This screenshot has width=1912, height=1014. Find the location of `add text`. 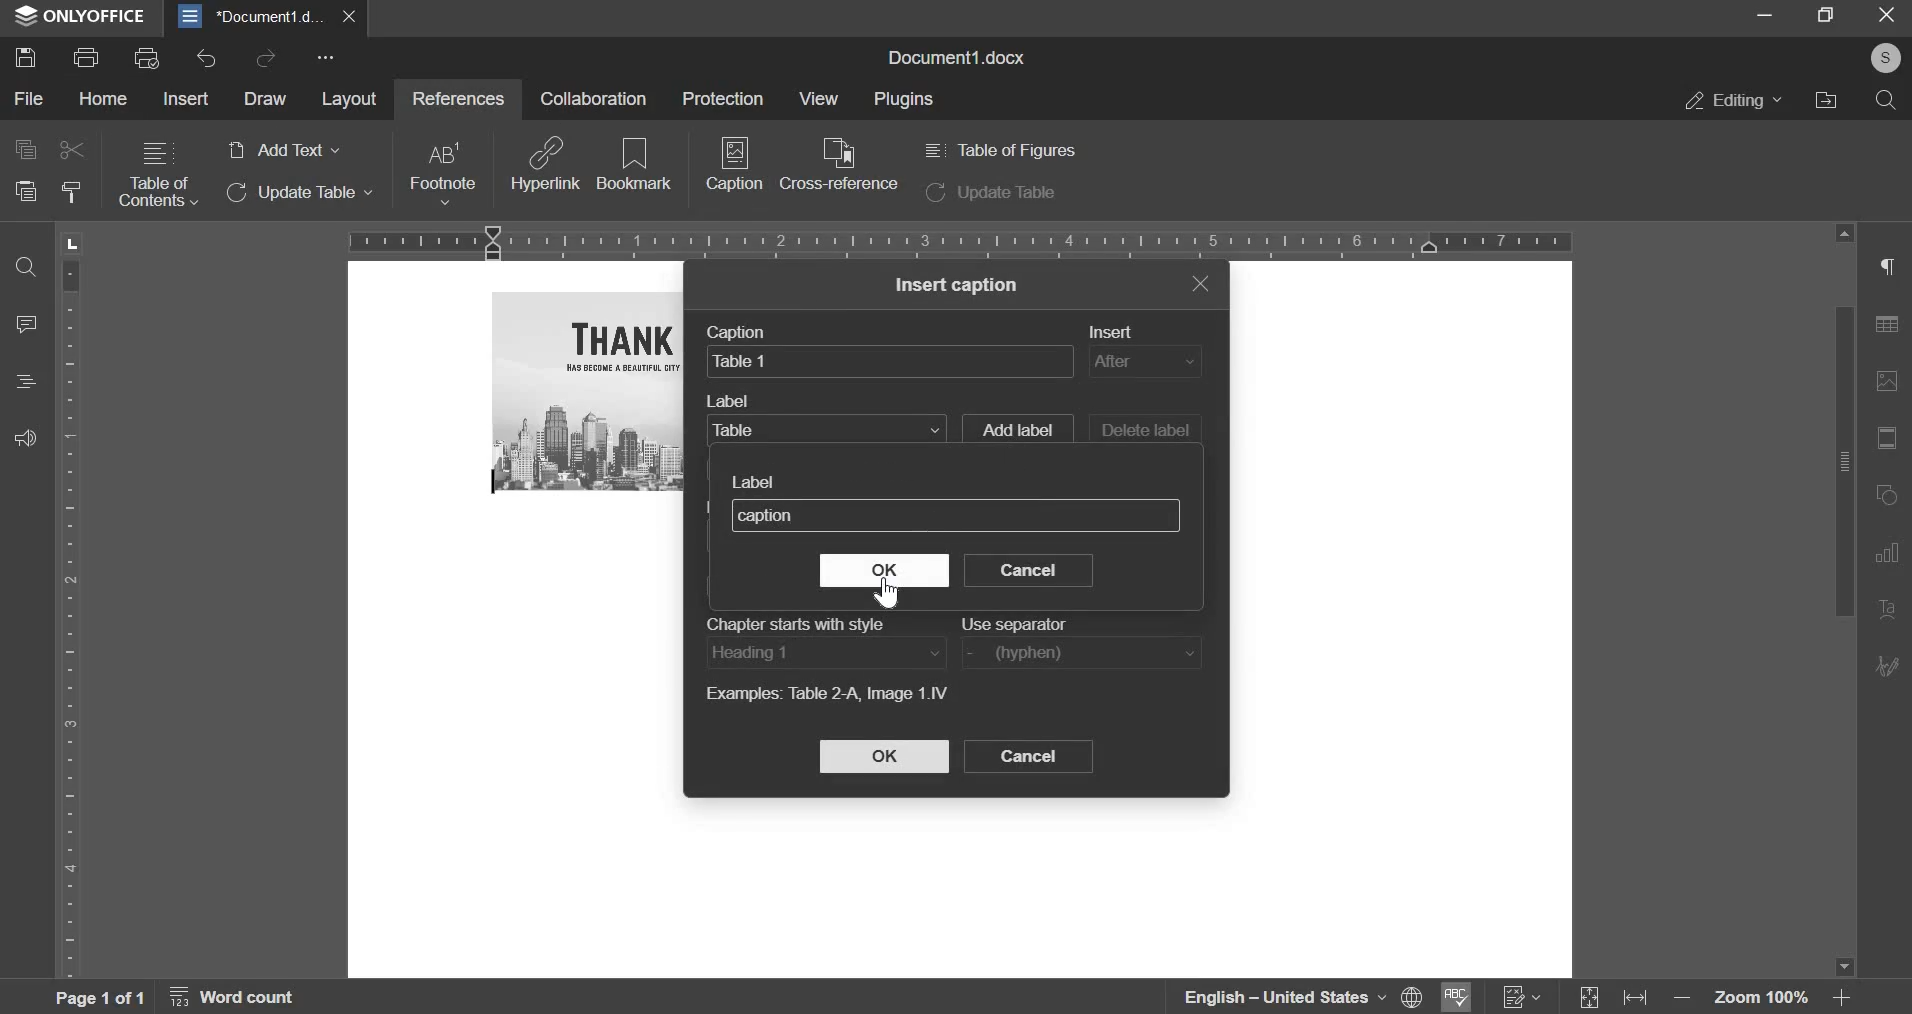

add text is located at coordinates (282, 151).